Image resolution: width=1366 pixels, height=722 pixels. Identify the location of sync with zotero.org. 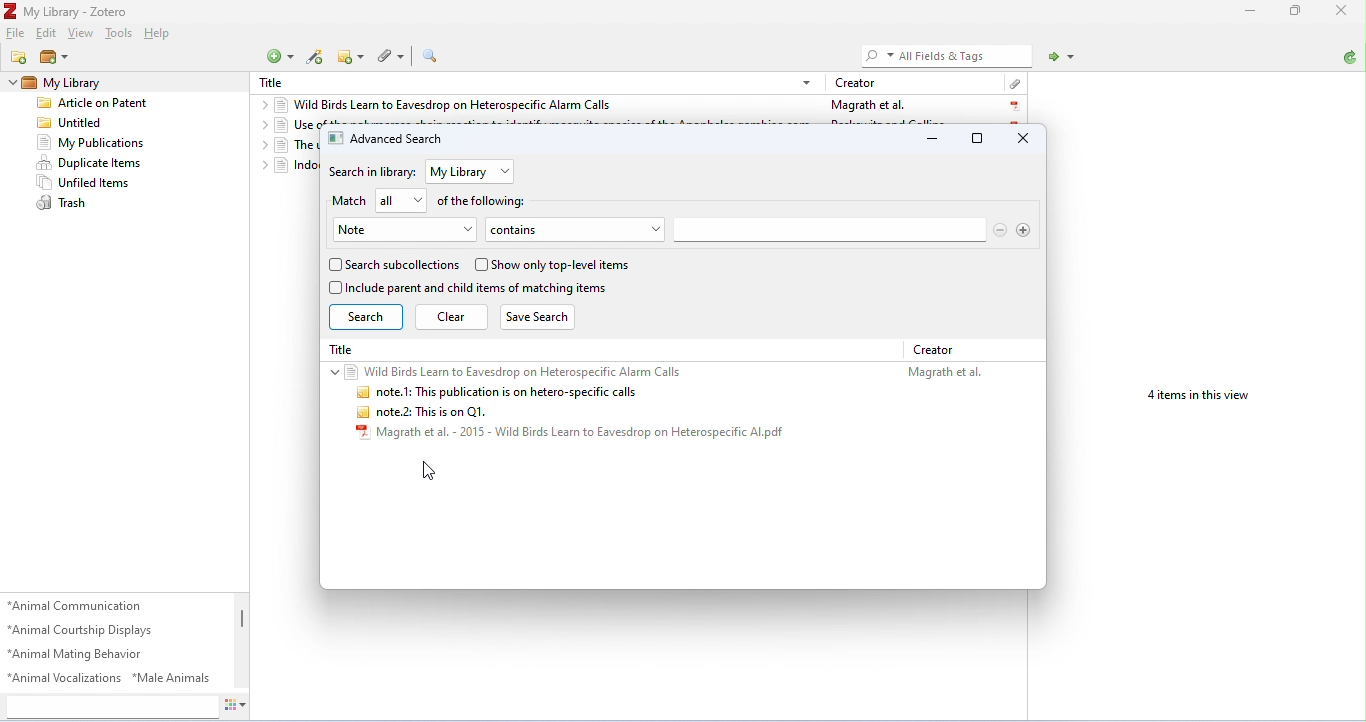
(1351, 58).